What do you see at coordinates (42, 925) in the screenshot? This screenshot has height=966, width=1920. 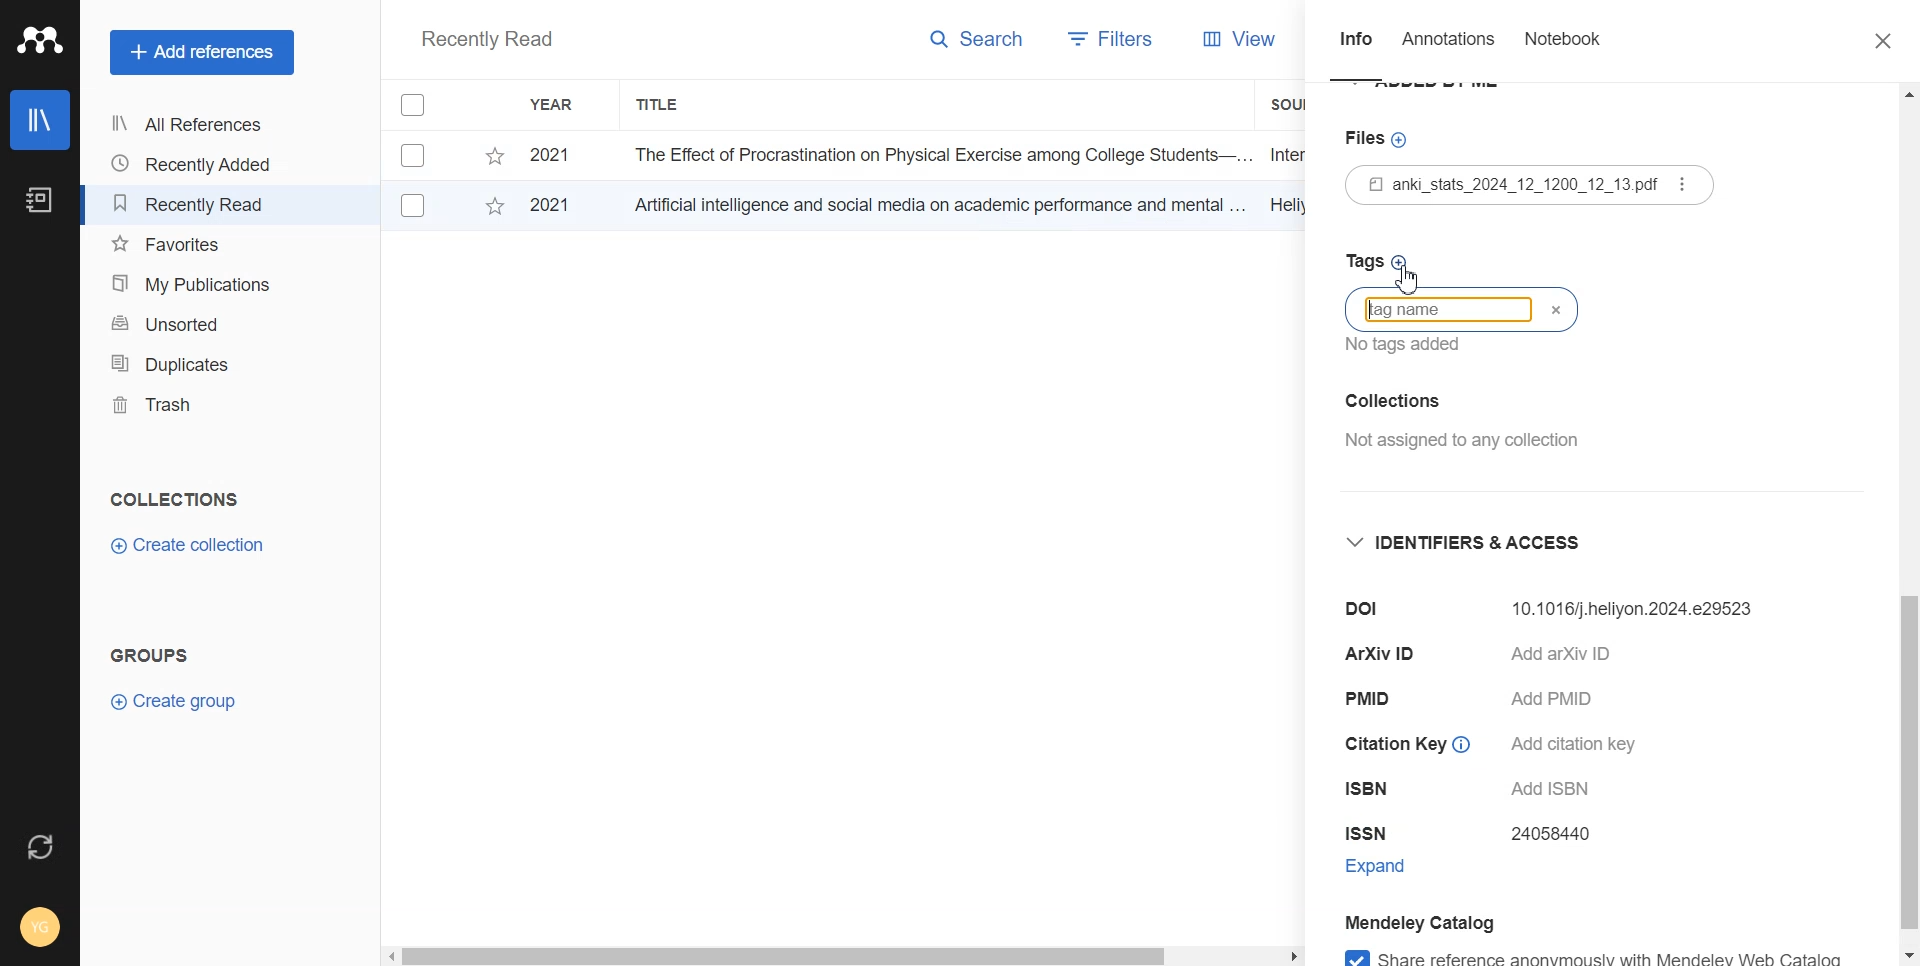 I see `Account` at bounding box center [42, 925].